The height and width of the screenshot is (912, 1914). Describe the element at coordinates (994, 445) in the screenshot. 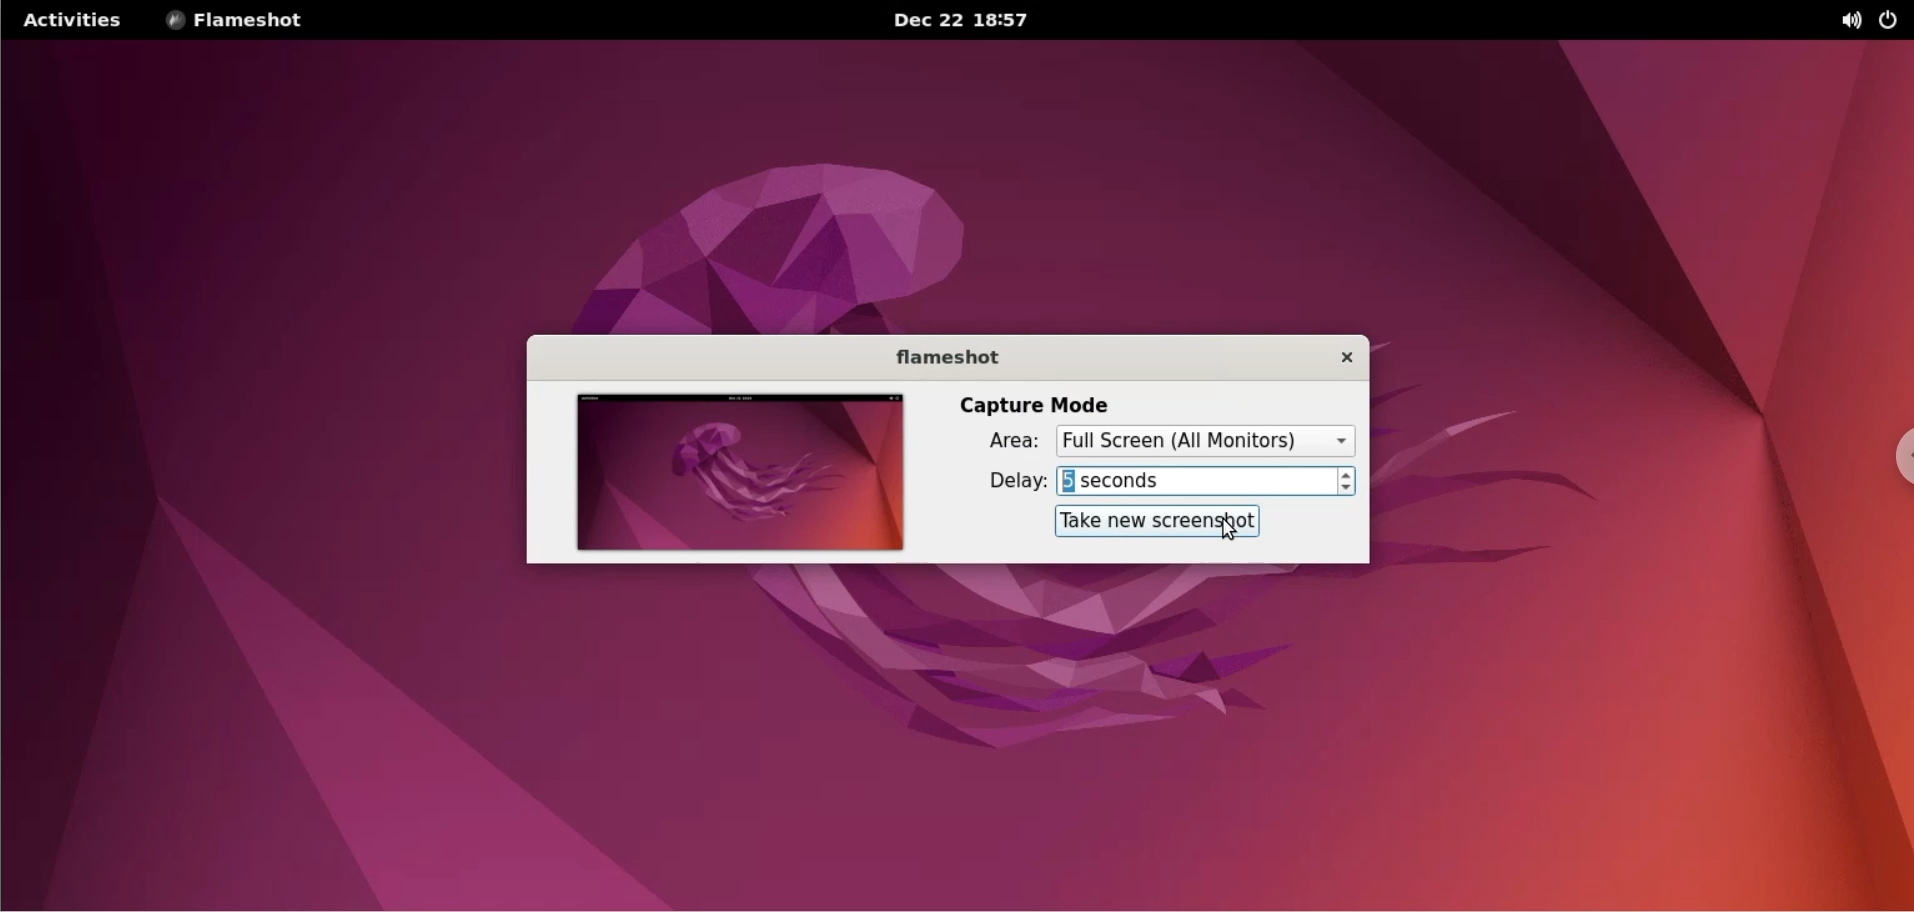

I see `area:` at that location.